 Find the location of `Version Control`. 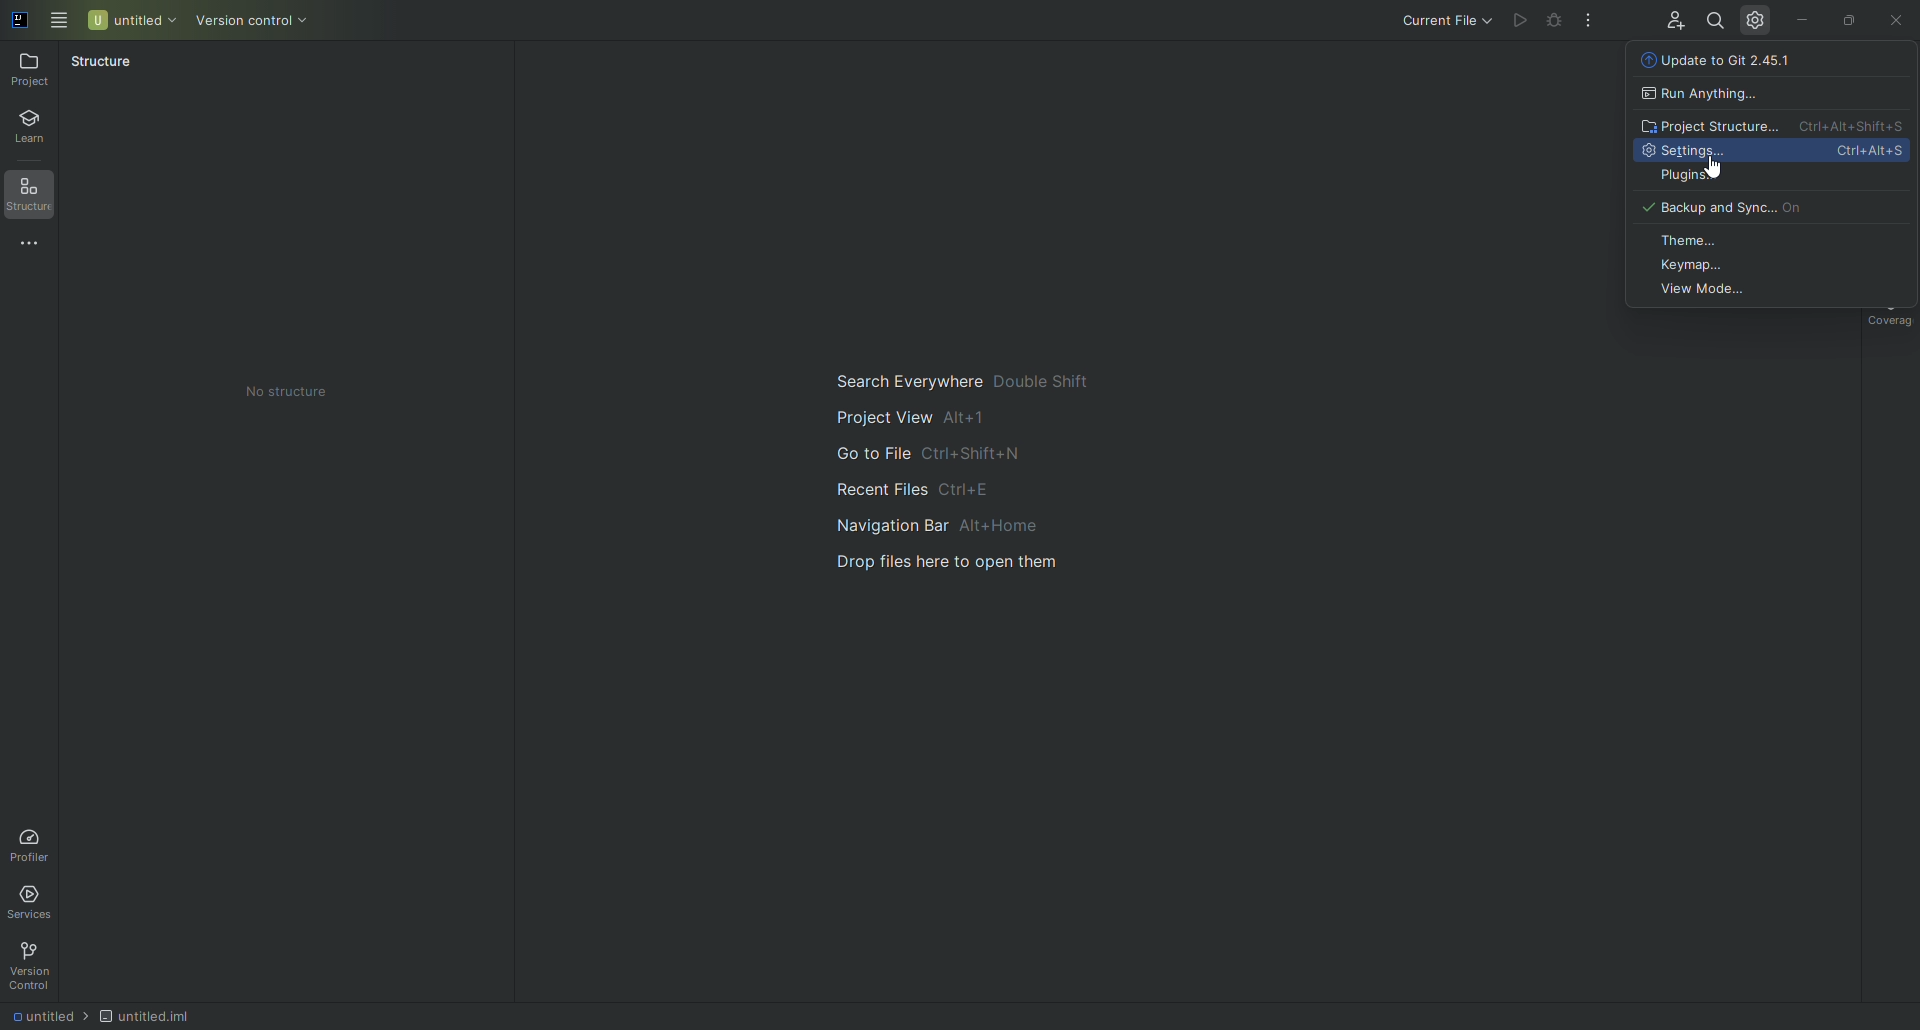

Version Control is located at coordinates (36, 964).